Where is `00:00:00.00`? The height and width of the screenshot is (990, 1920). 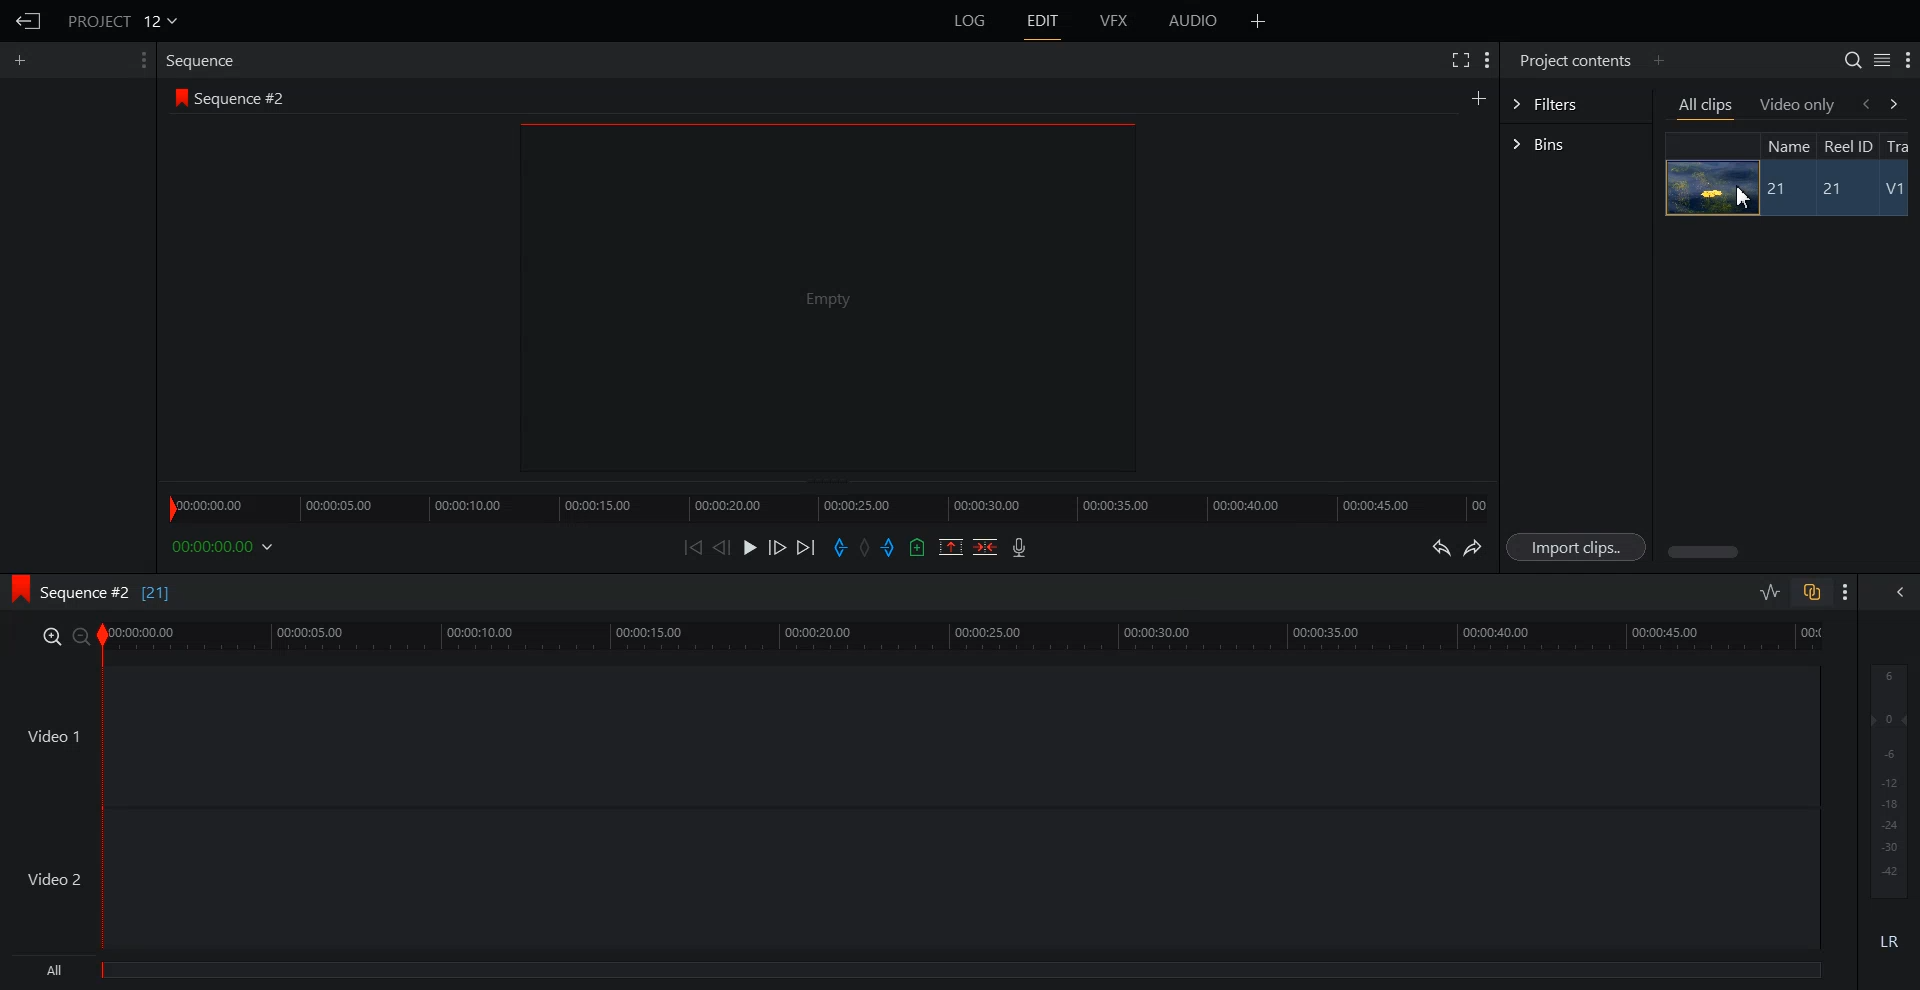 00:00:00.00 is located at coordinates (226, 546).